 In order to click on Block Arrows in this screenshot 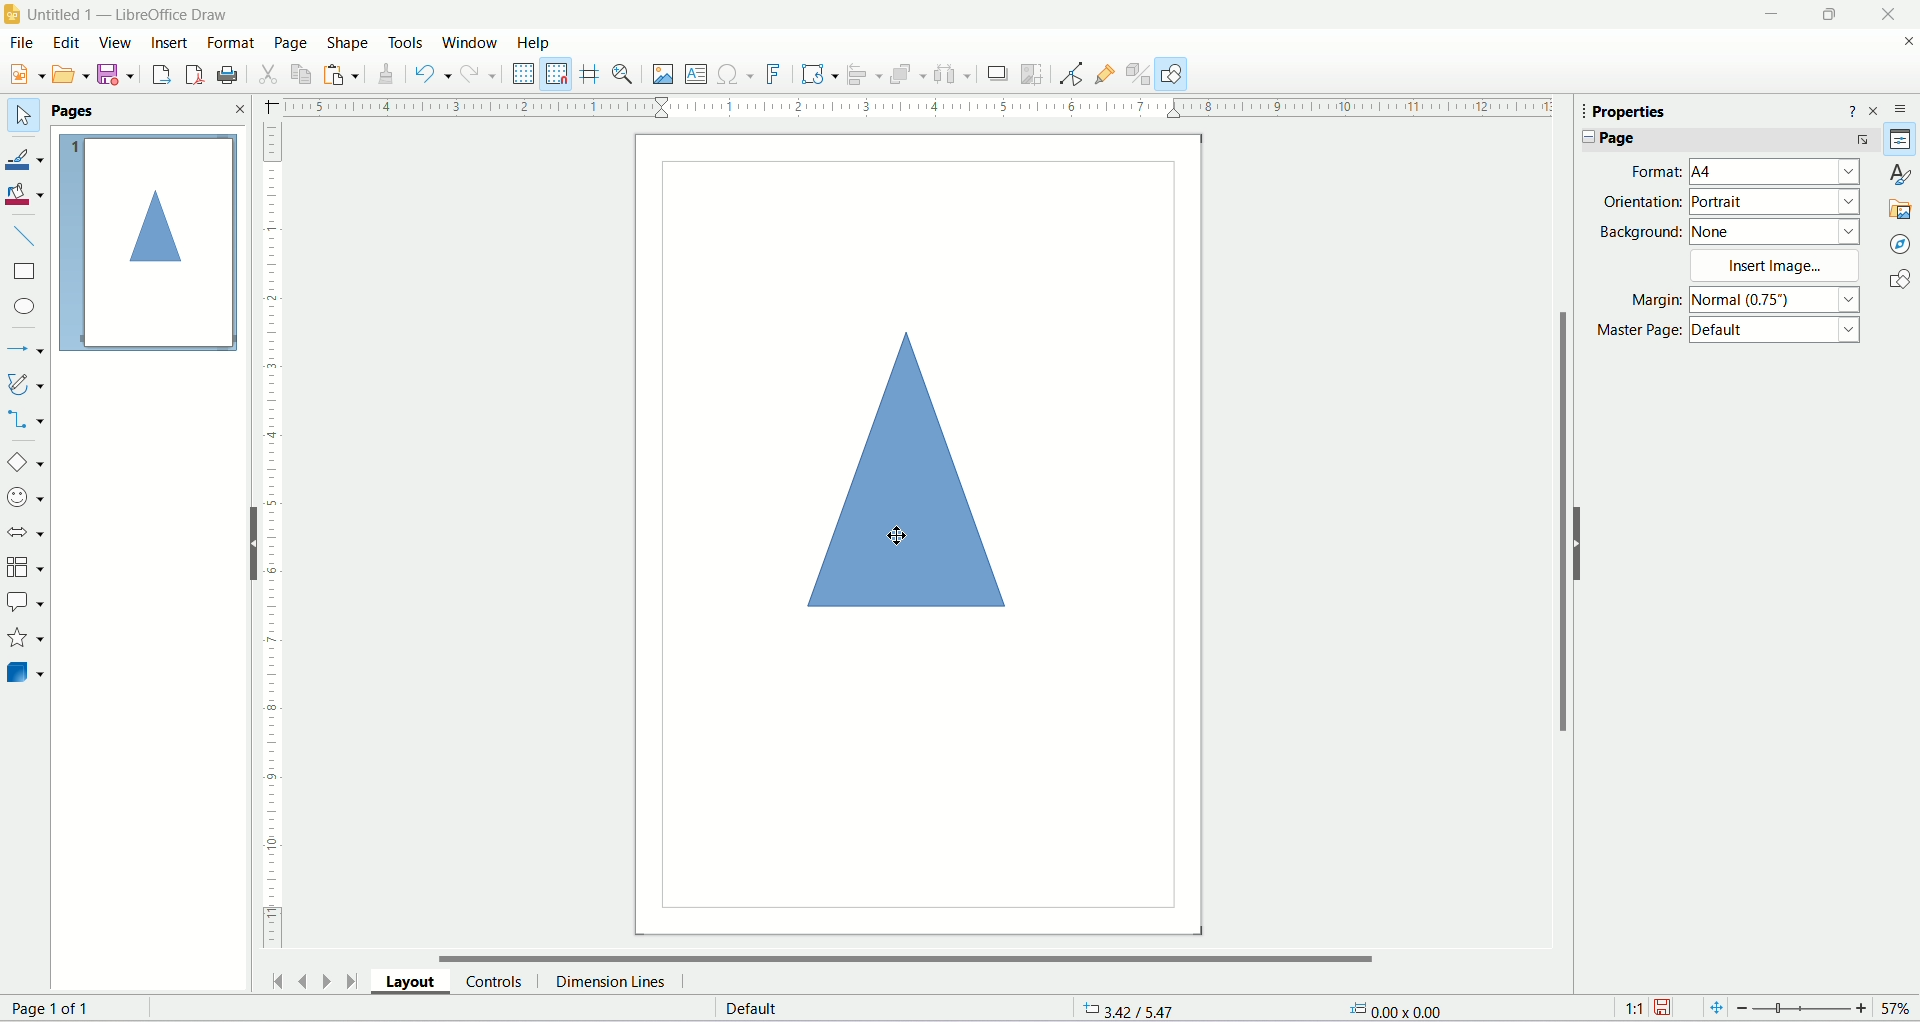, I will do `click(24, 530)`.